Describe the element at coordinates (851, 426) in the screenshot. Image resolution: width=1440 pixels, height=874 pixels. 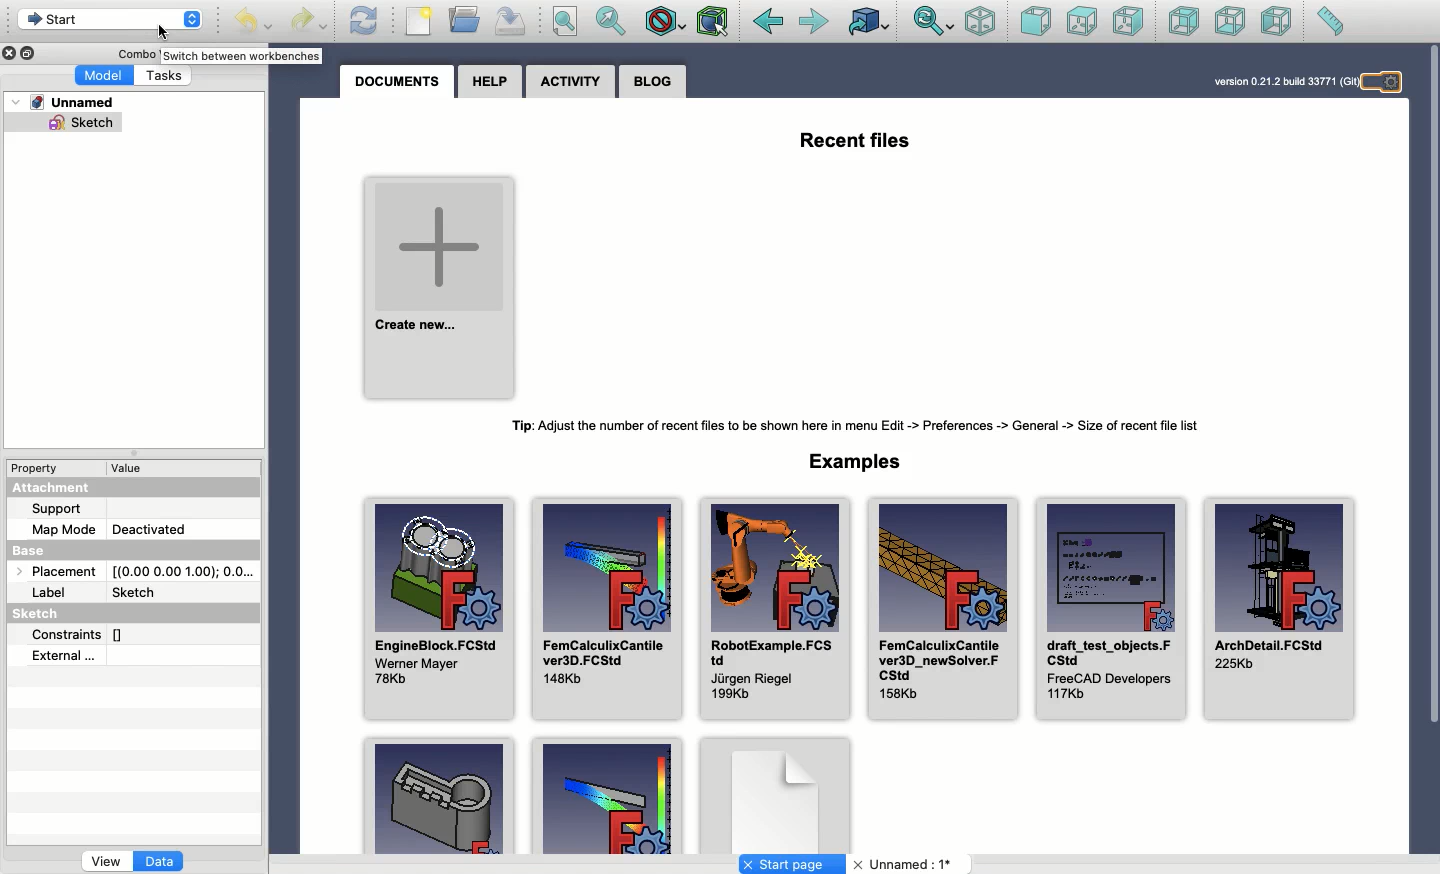
I see `Tip: Adjust the number of recent files to be shown here in menu Edit -> Preferences -> General -> Size of recent file list` at that location.